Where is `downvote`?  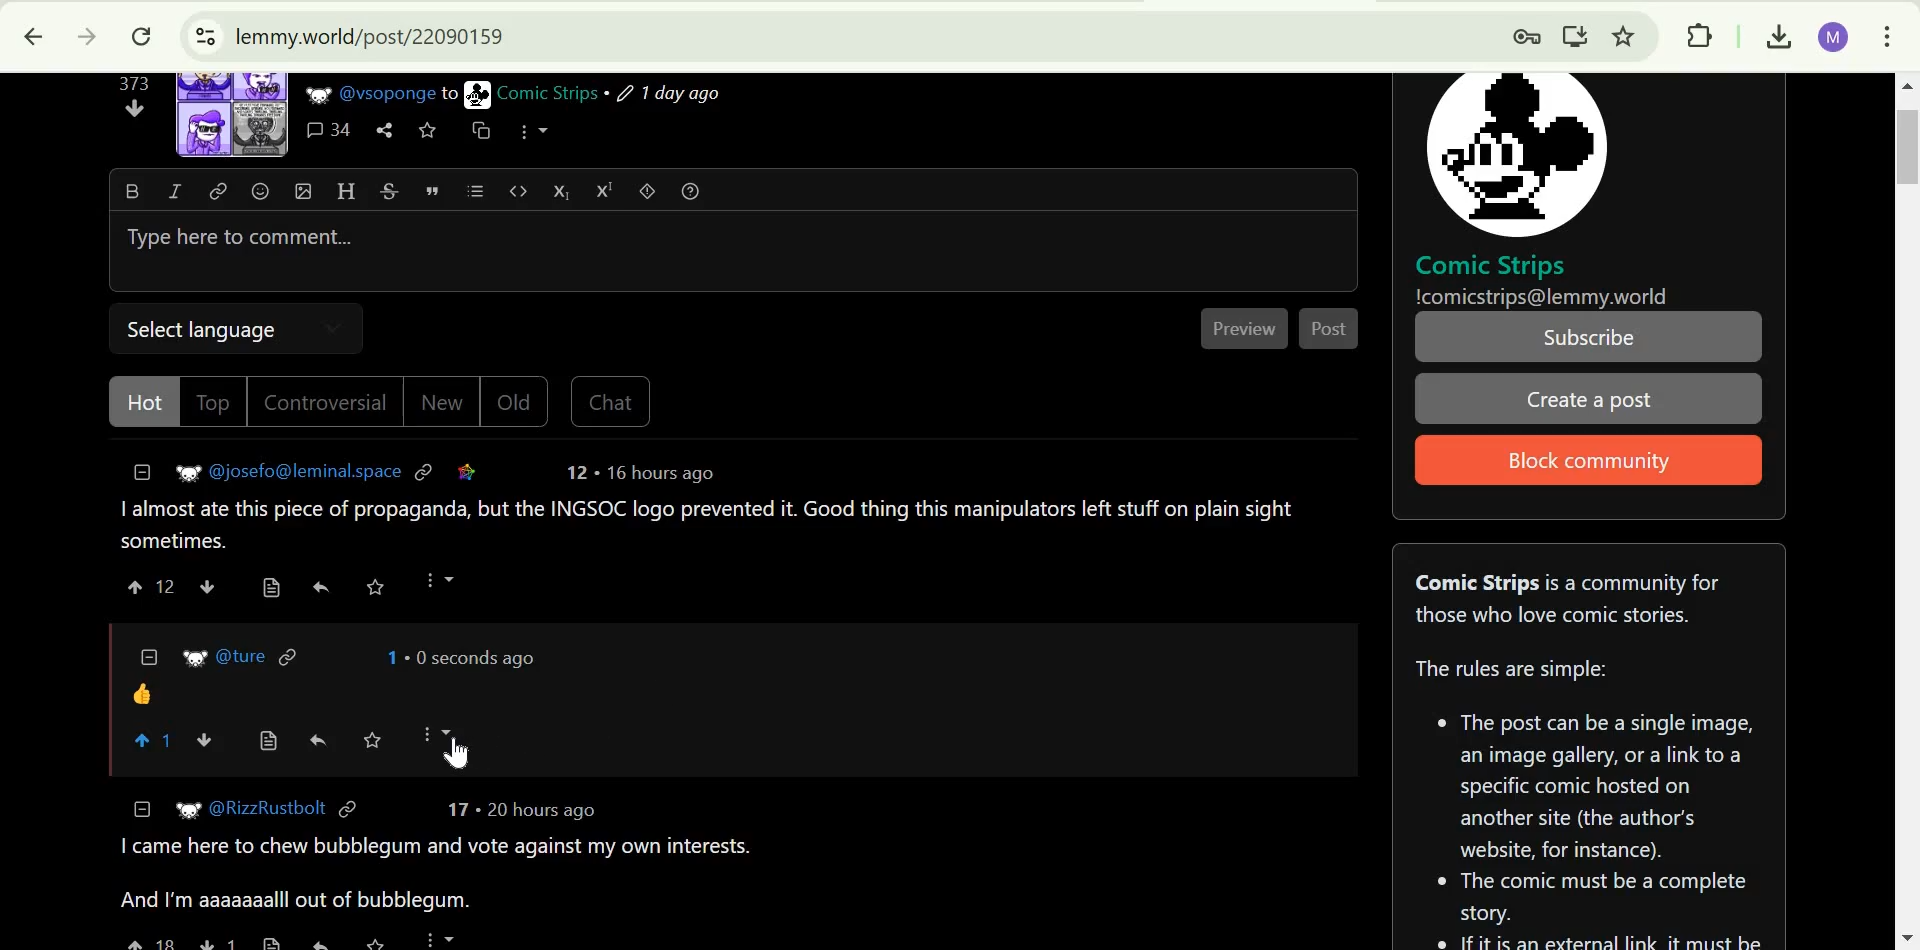 downvote is located at coordinates (136, 108).